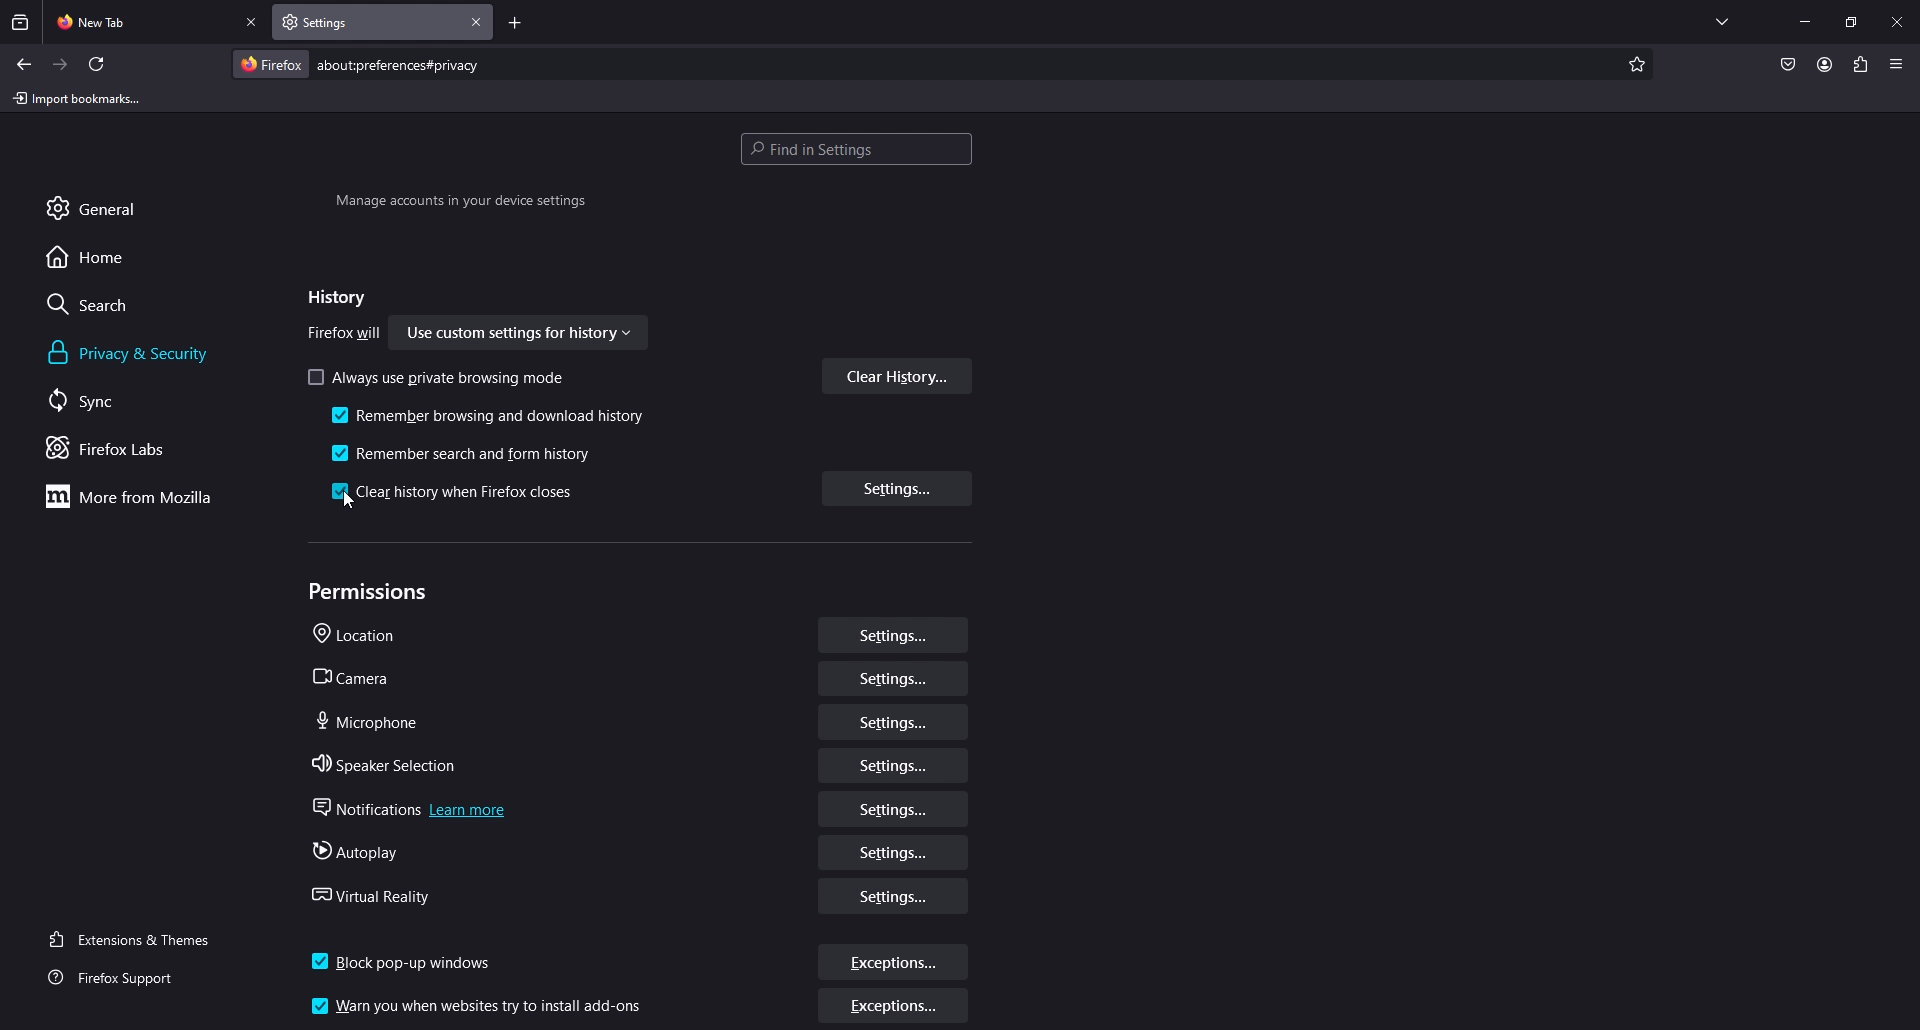 The image size is (1920, 1030). I want to click on notifications, so click(405, 804).